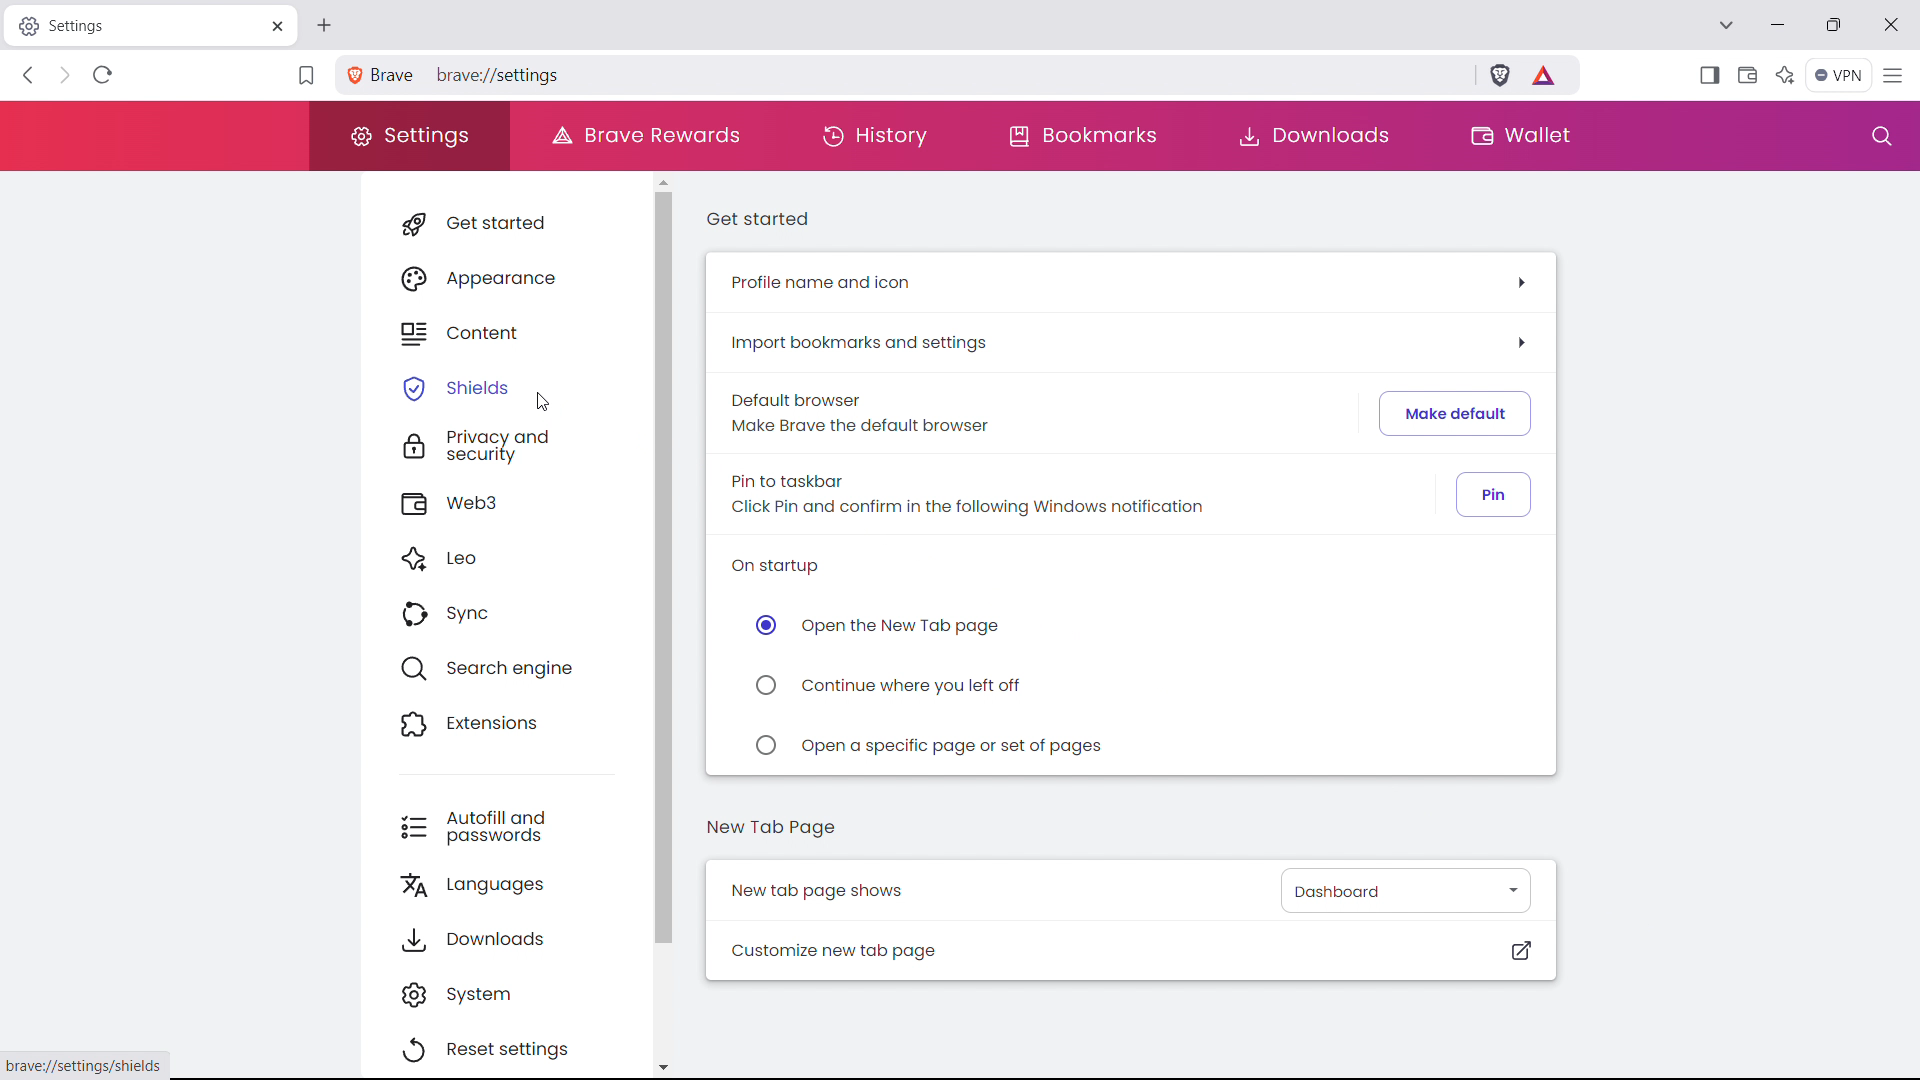 Image resolution: width=1920 pixels, height=1080 pixels. Describe the element at coordinates (508, 612) in the screenshot. I see `sync` at that location.